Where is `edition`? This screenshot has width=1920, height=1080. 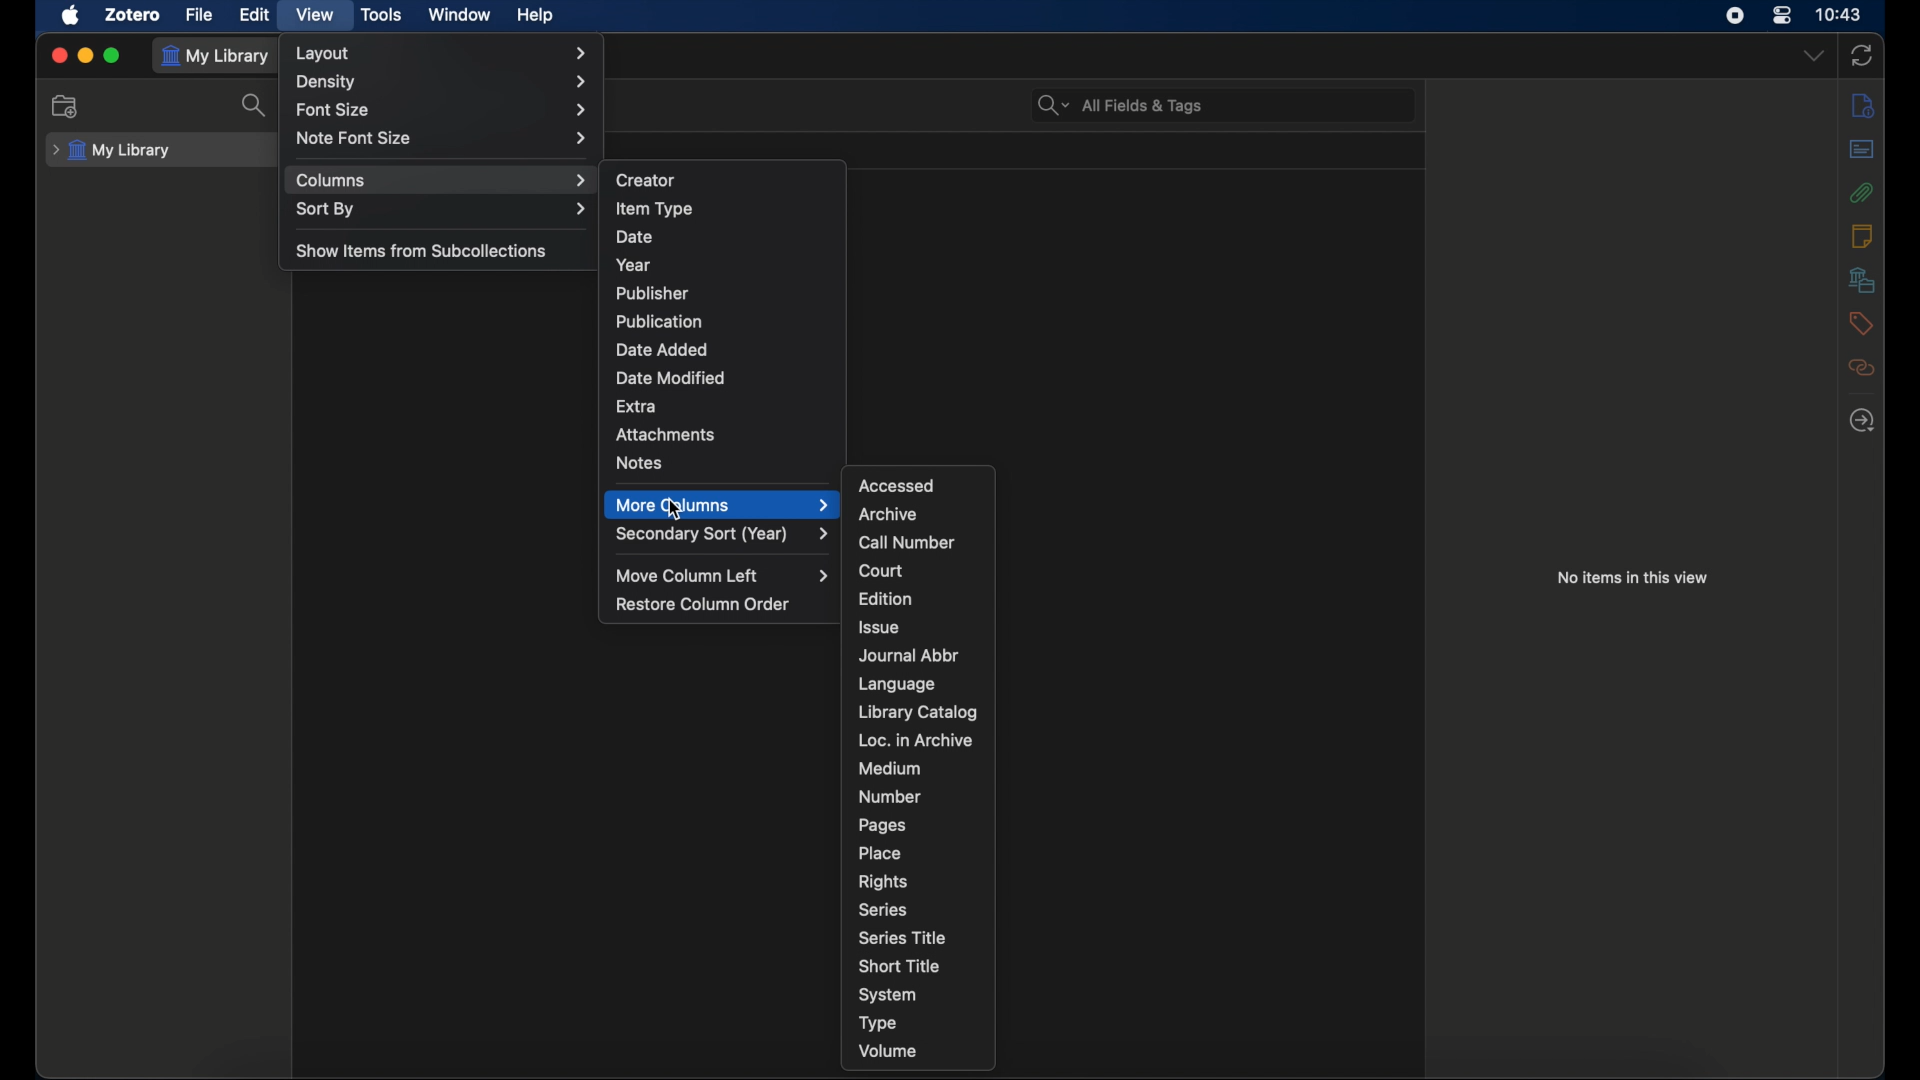
edition is located at coordinates (883, 598).